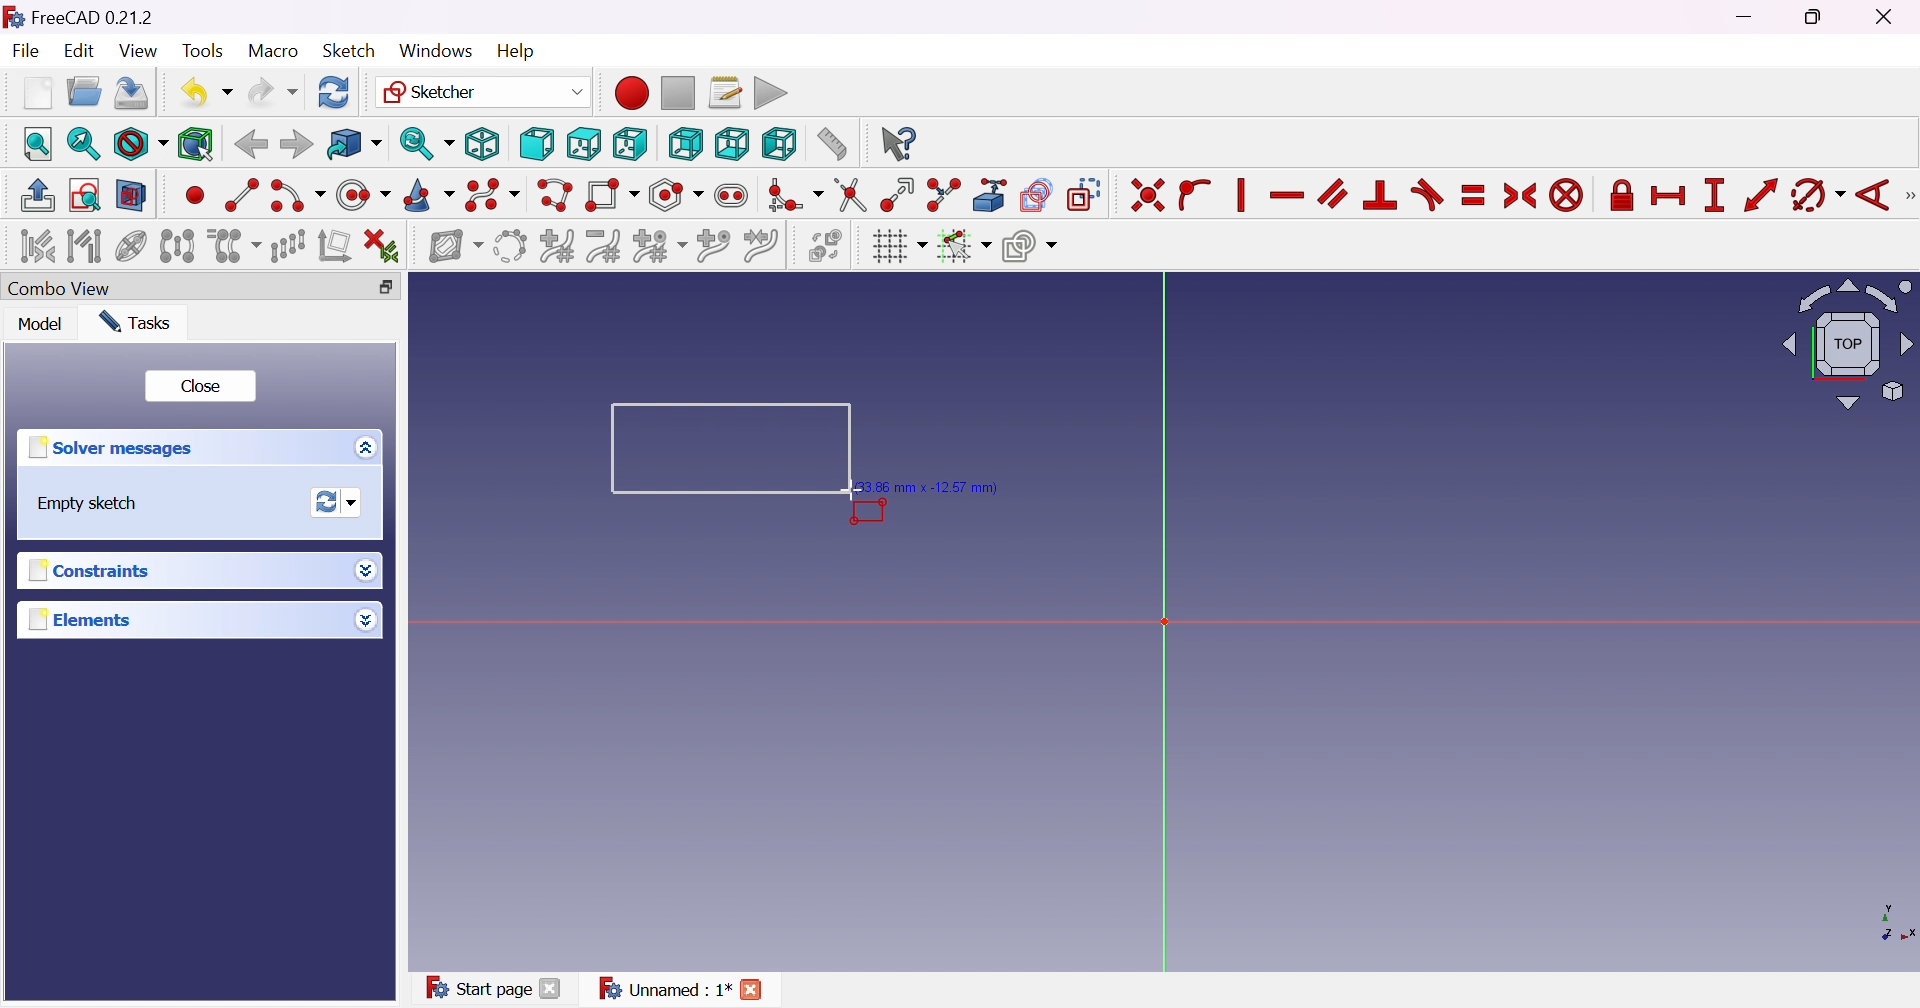 The width and height of the screenshot is (1920, 1008). Describe the element at coordinates (1816, 19) in the screenshot. I see `Restore Down` at that location.